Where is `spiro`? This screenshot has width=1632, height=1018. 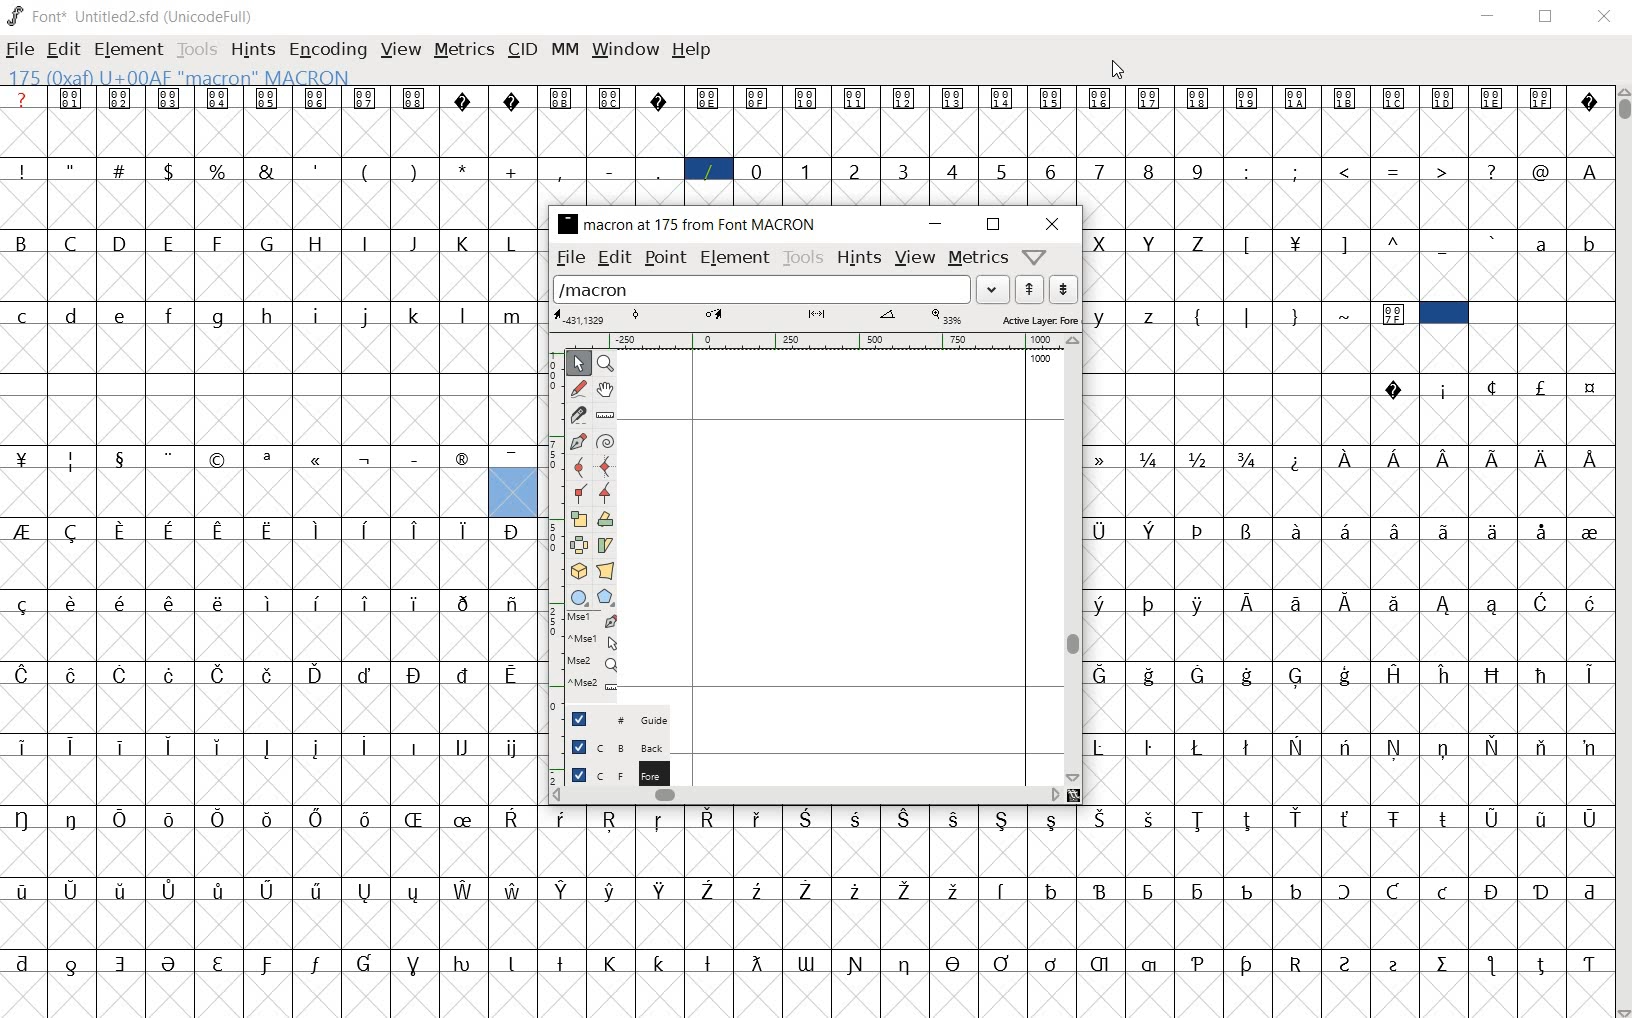 spiro is located at coordinates (606, 439).